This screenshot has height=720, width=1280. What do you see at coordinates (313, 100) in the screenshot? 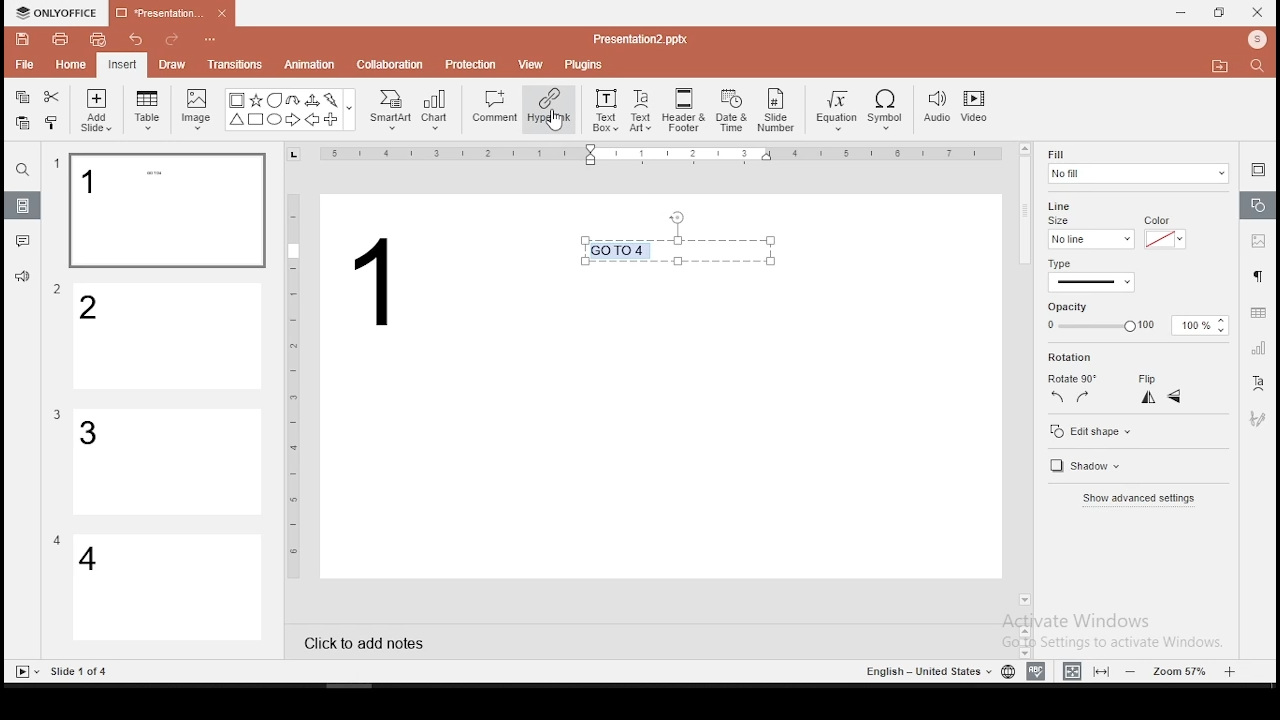
I see `Arrow triways` at bounding box center [313, 100].